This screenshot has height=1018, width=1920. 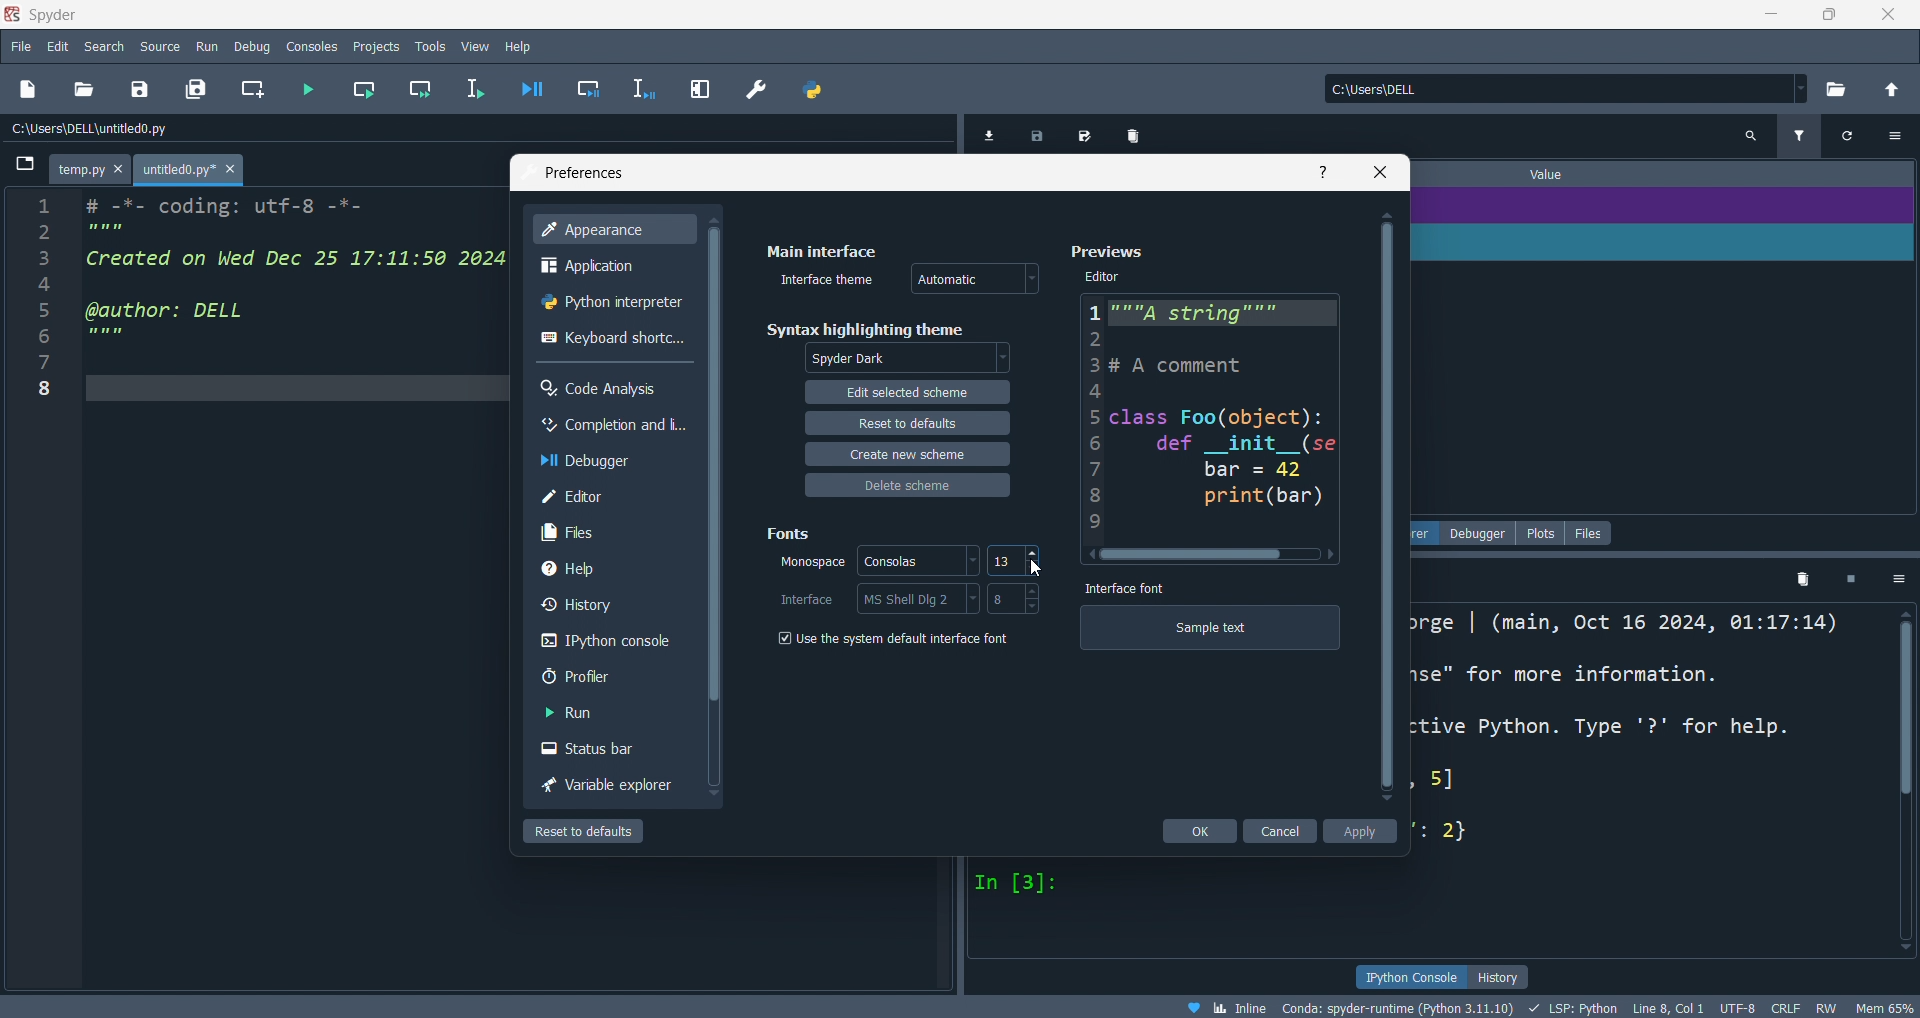 What do you see at coordinates (1361, 830) in the screenshot?
I see `apply` at bounding box center [1361, 830].